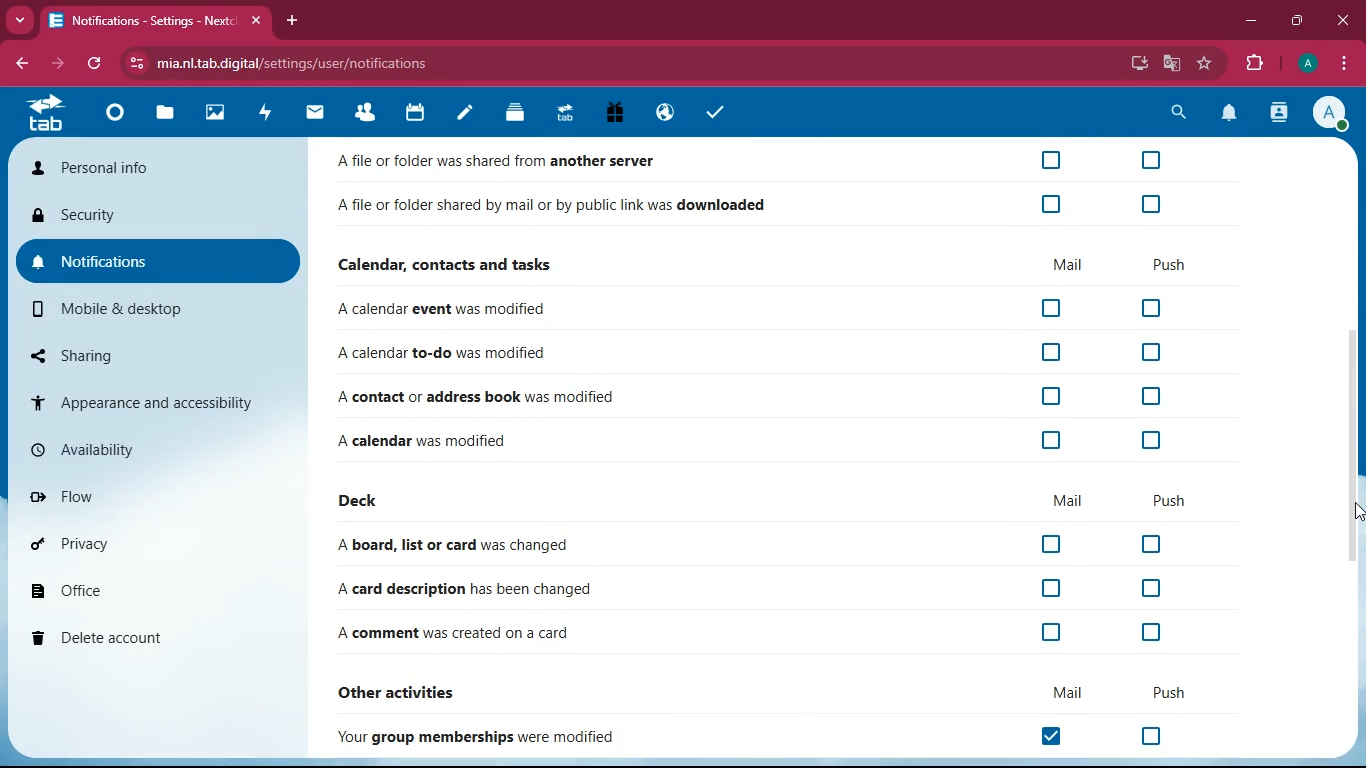  What do you see at coordinates (55, 64) in the screenshot?
I see `forward` at bounding box center [55, 64].